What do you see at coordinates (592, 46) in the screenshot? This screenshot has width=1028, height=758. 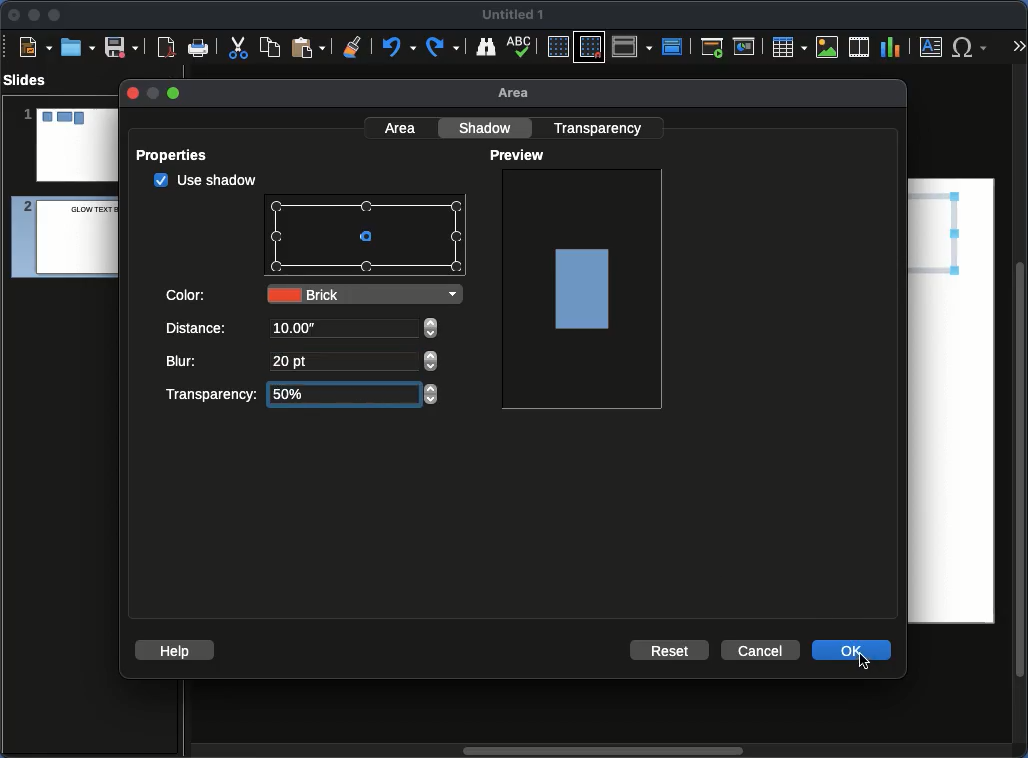 I see `Snap to grid` at bounding box center [592, 46].